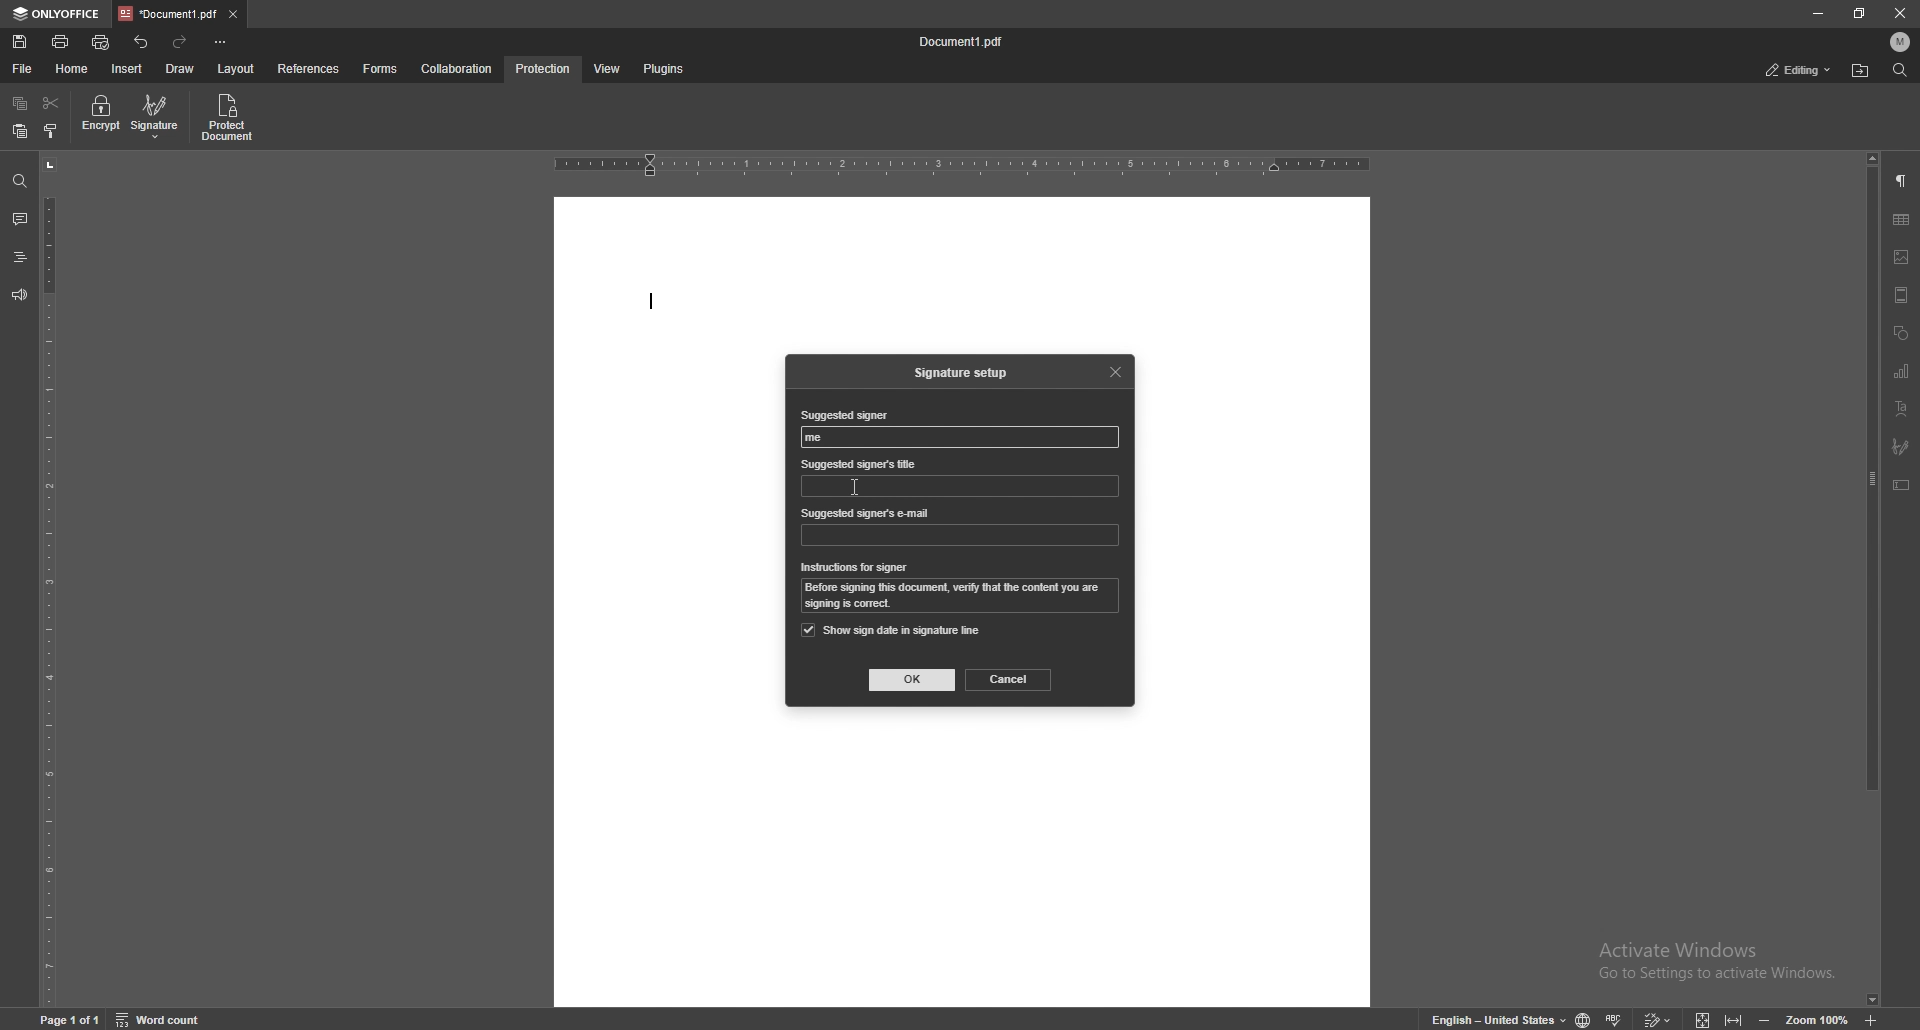 Image resolution: width=1920 pixels, height=1030 pixels. What do you see at coordinates (382, 69) in the screenshot?
I see `forms` at bounding box center [382, 69].